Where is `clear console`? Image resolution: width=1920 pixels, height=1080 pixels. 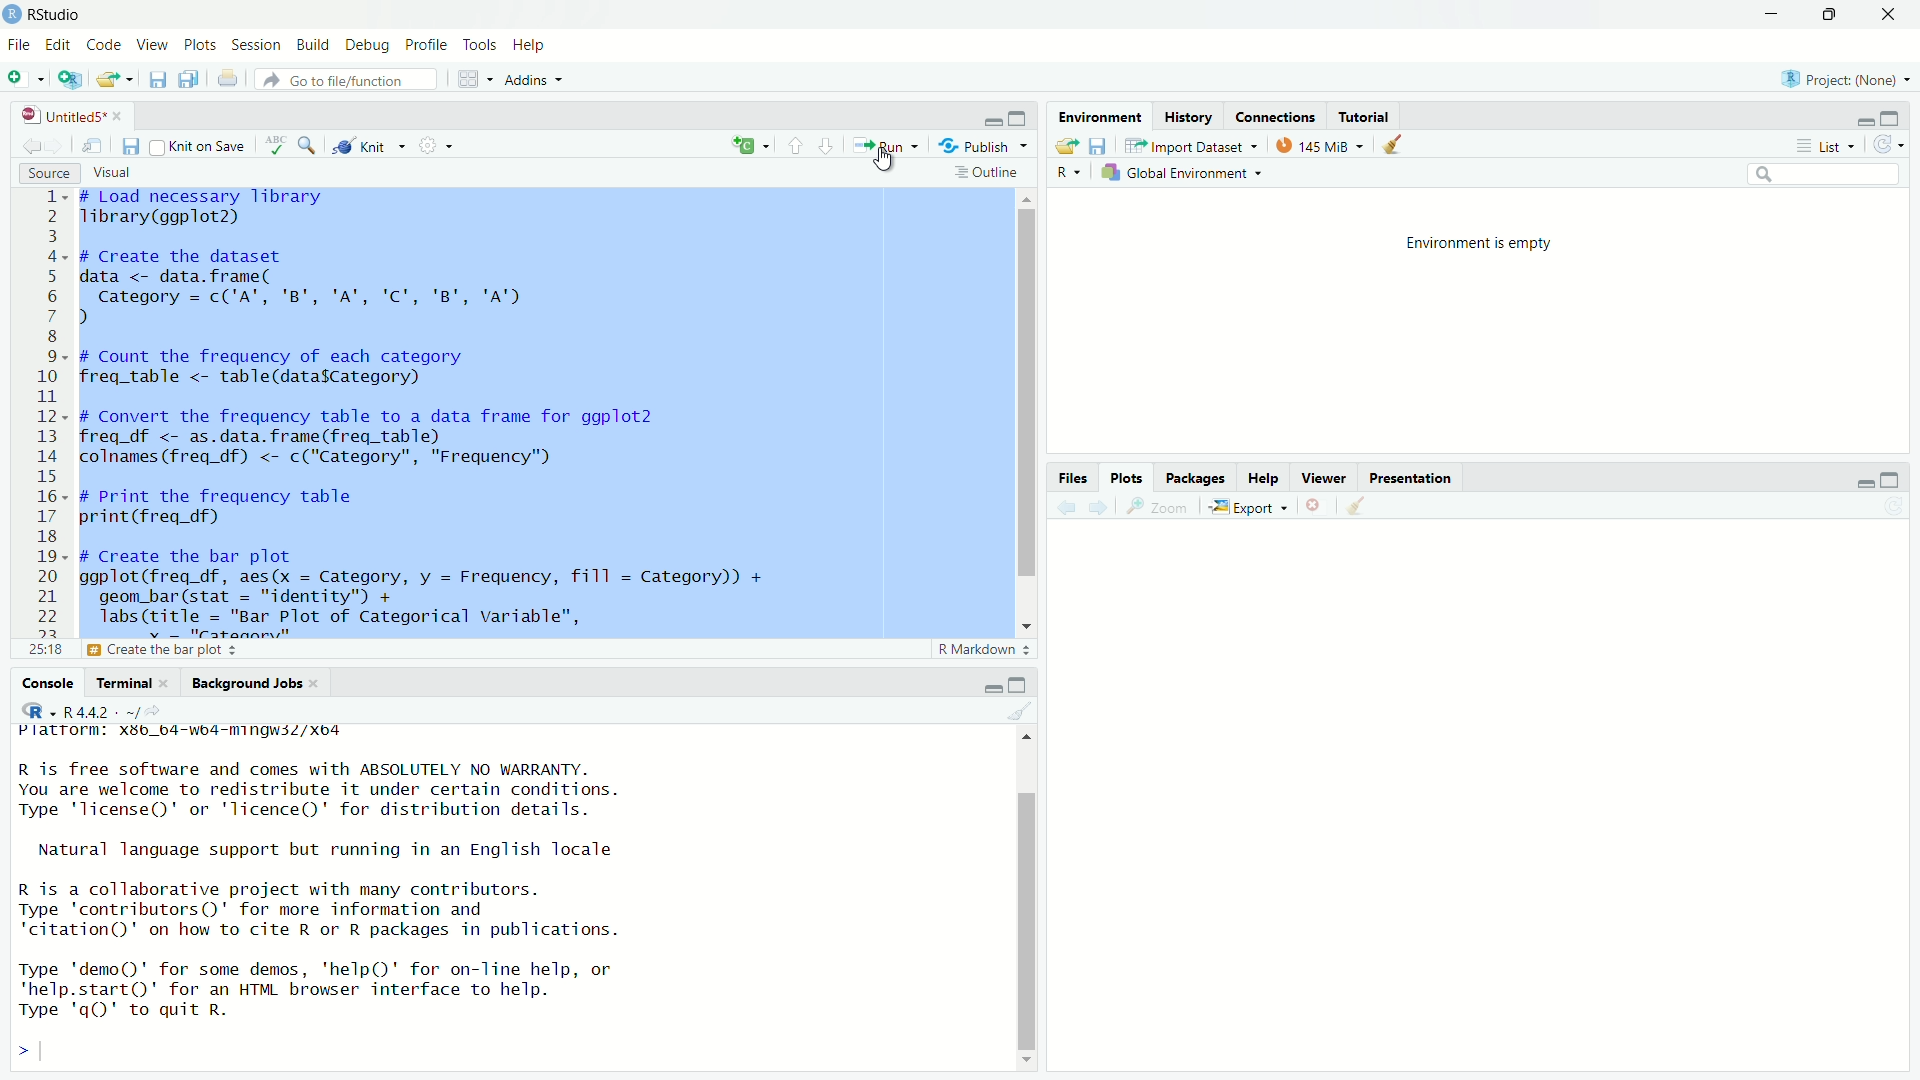 clear console is located at coordinates (1030, 711).